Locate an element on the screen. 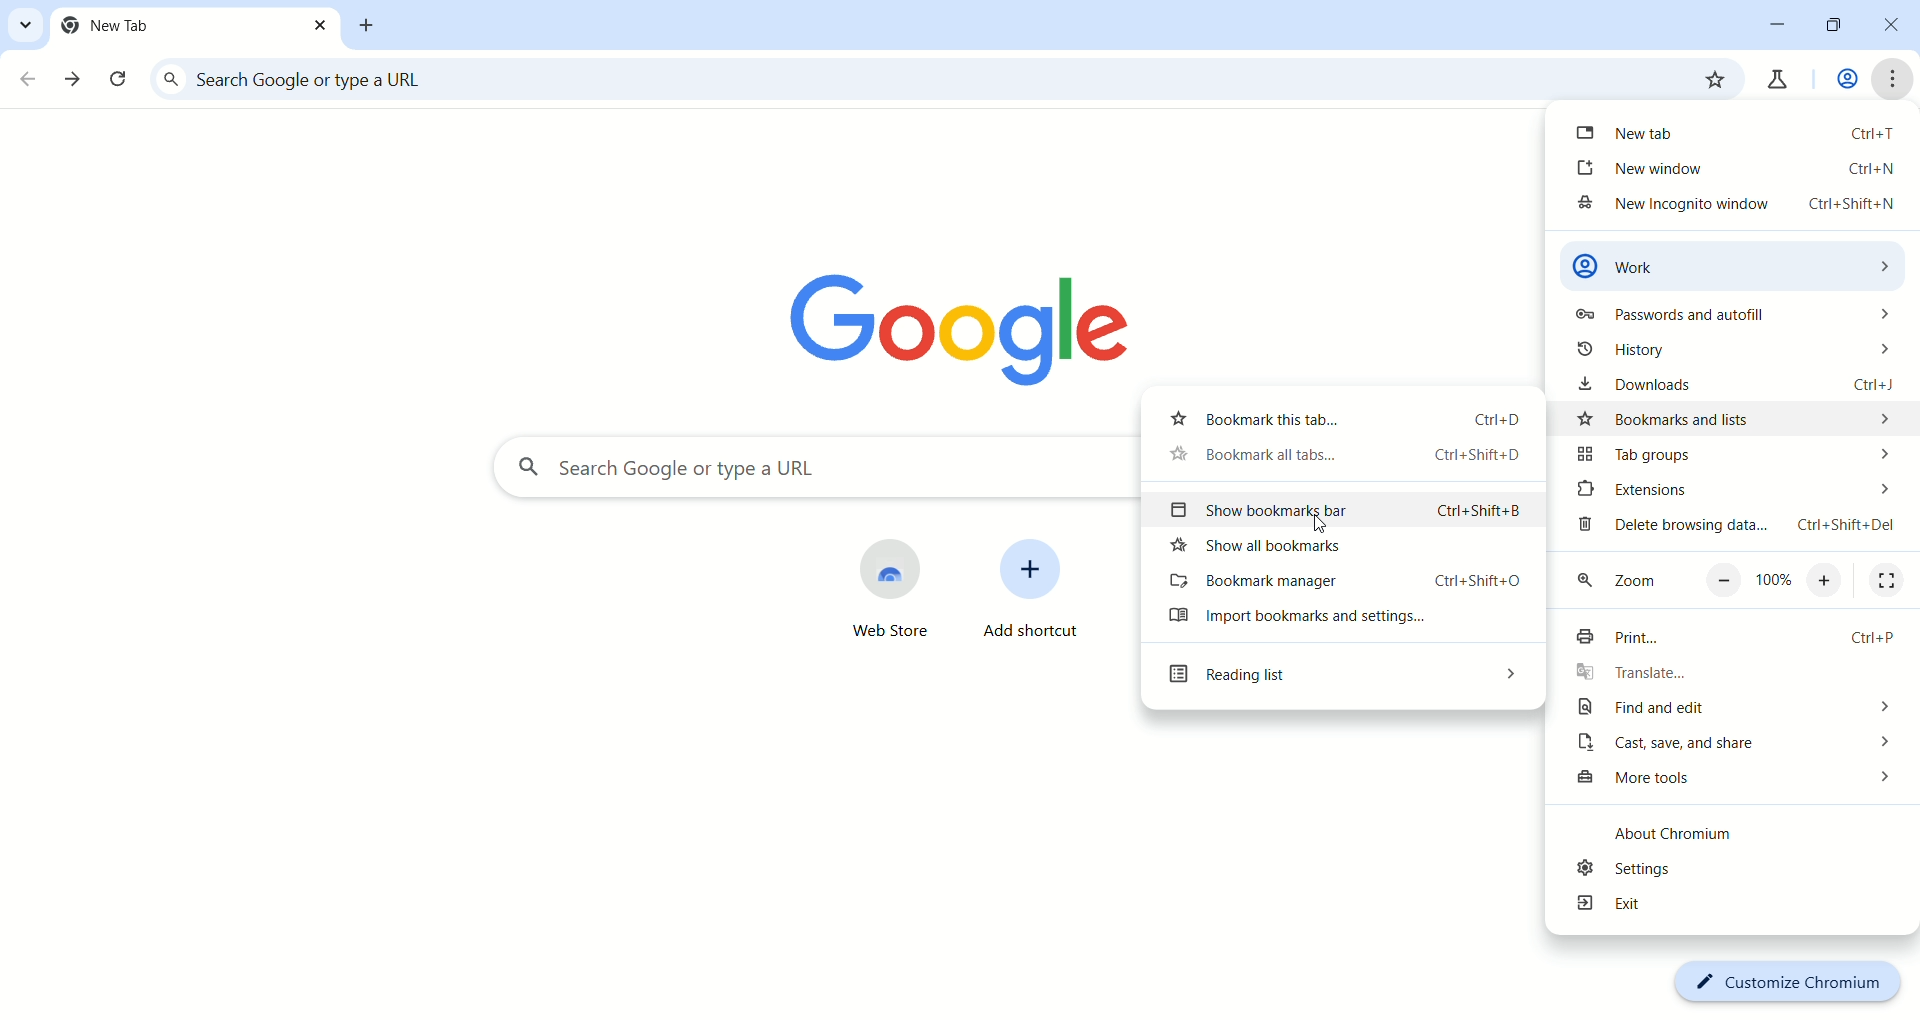 This screenshot has height=1020, width=1920. translate is located at coordinates (1737, 675).